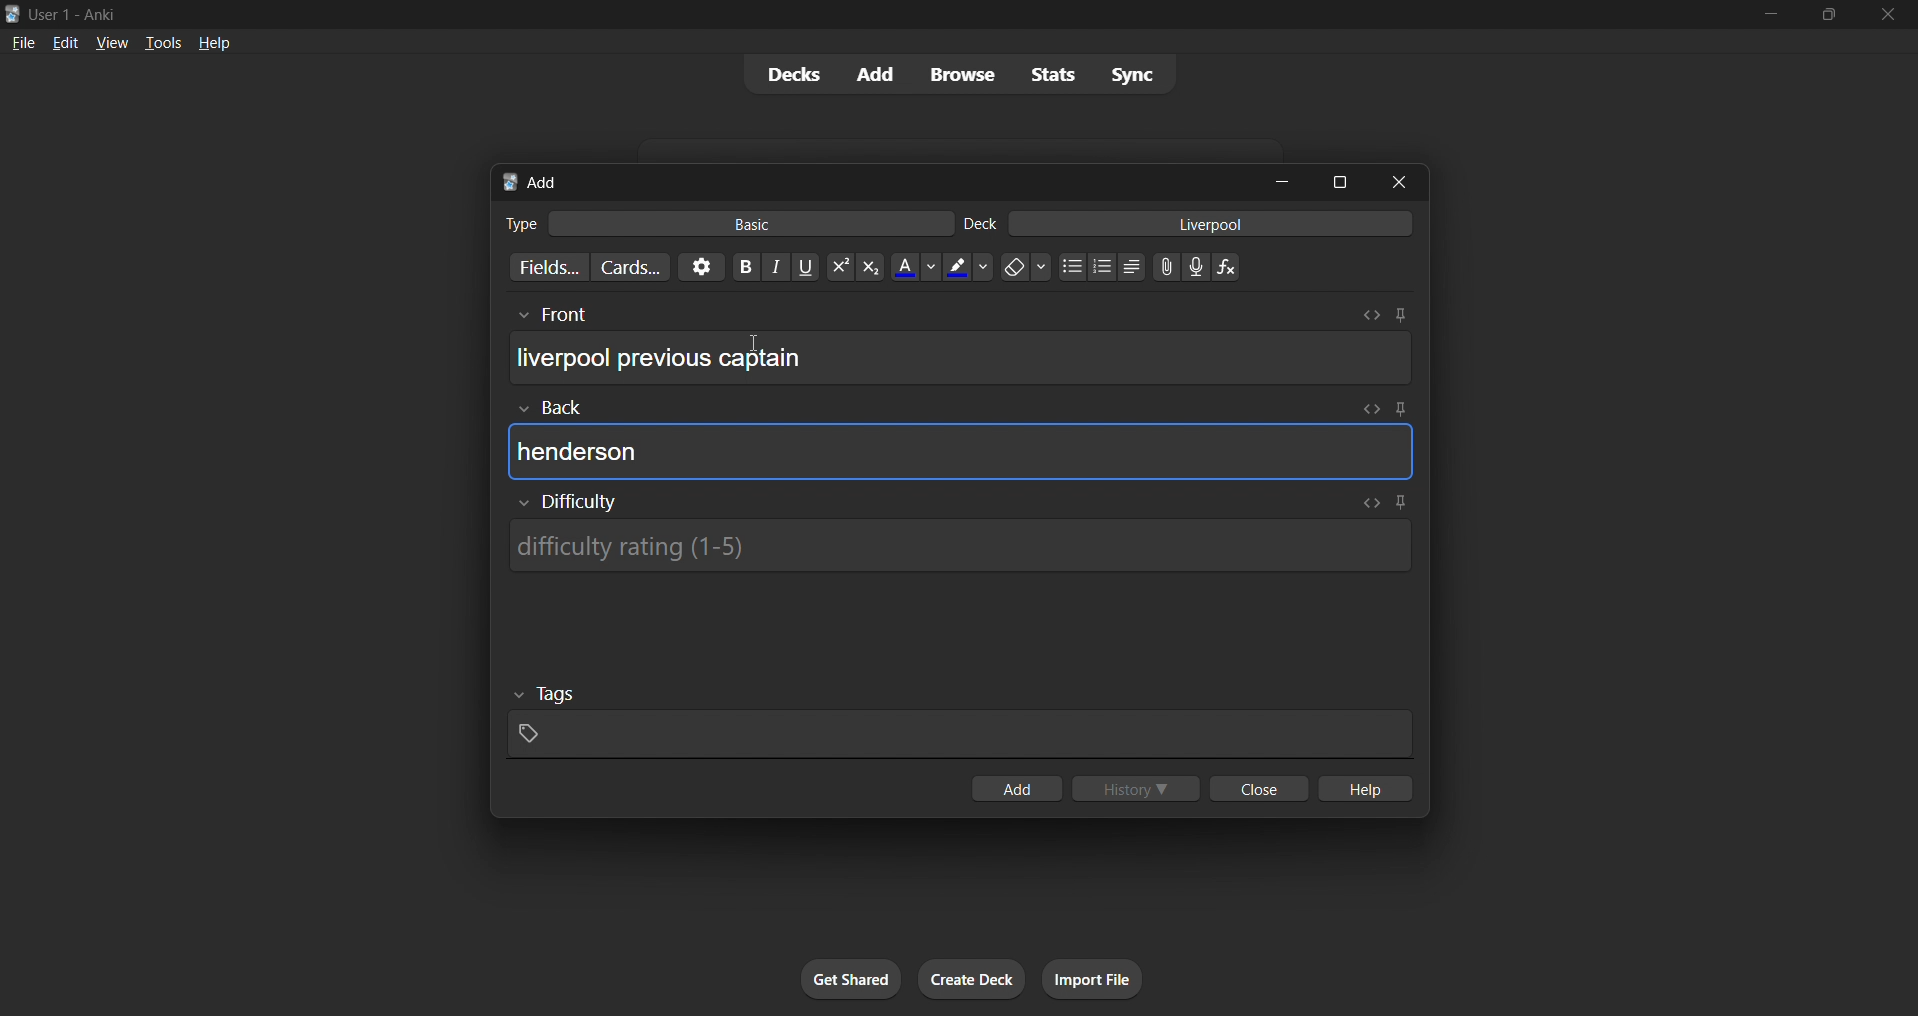 Image resolution: width=1918 pixels, height=1016 pixels. What do you see at coordinates (1767, 16) in the screenshot?
I see `minimize` at bounding box center [1767, 16].